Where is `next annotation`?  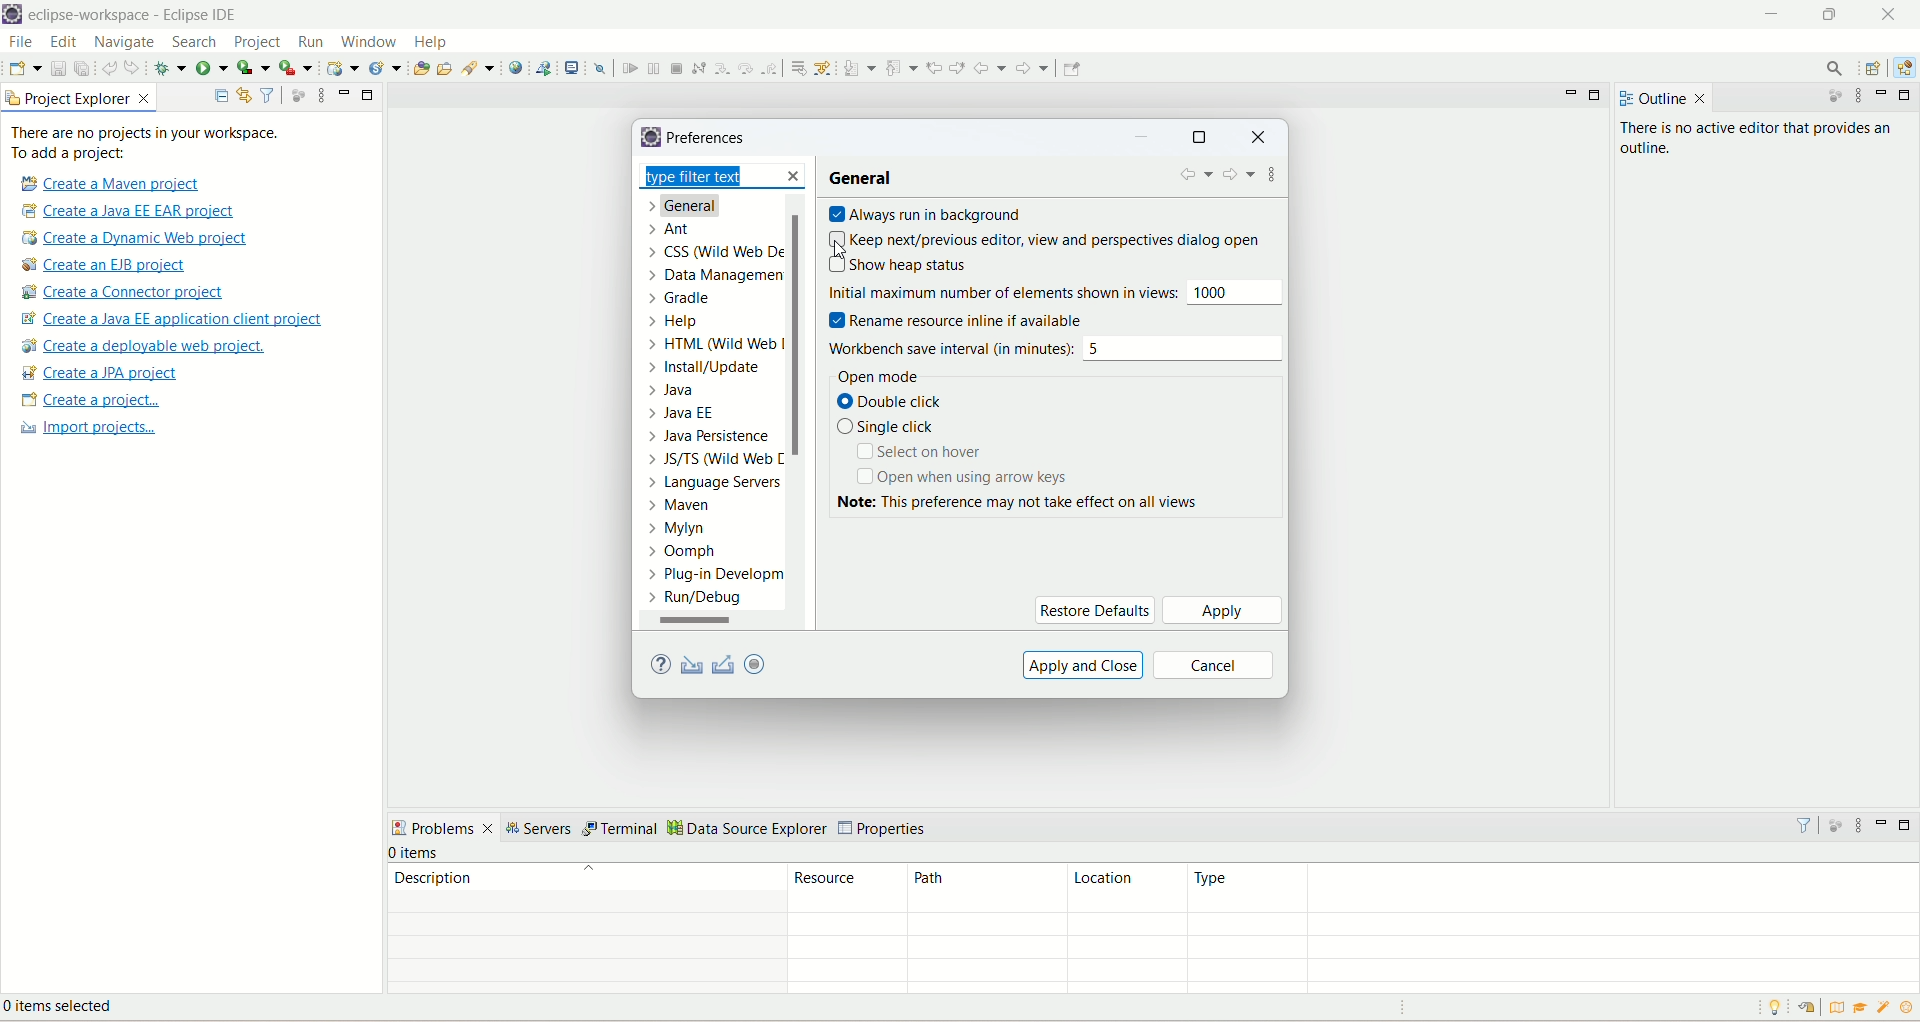
next annotation is located at coordinates (859, 68).